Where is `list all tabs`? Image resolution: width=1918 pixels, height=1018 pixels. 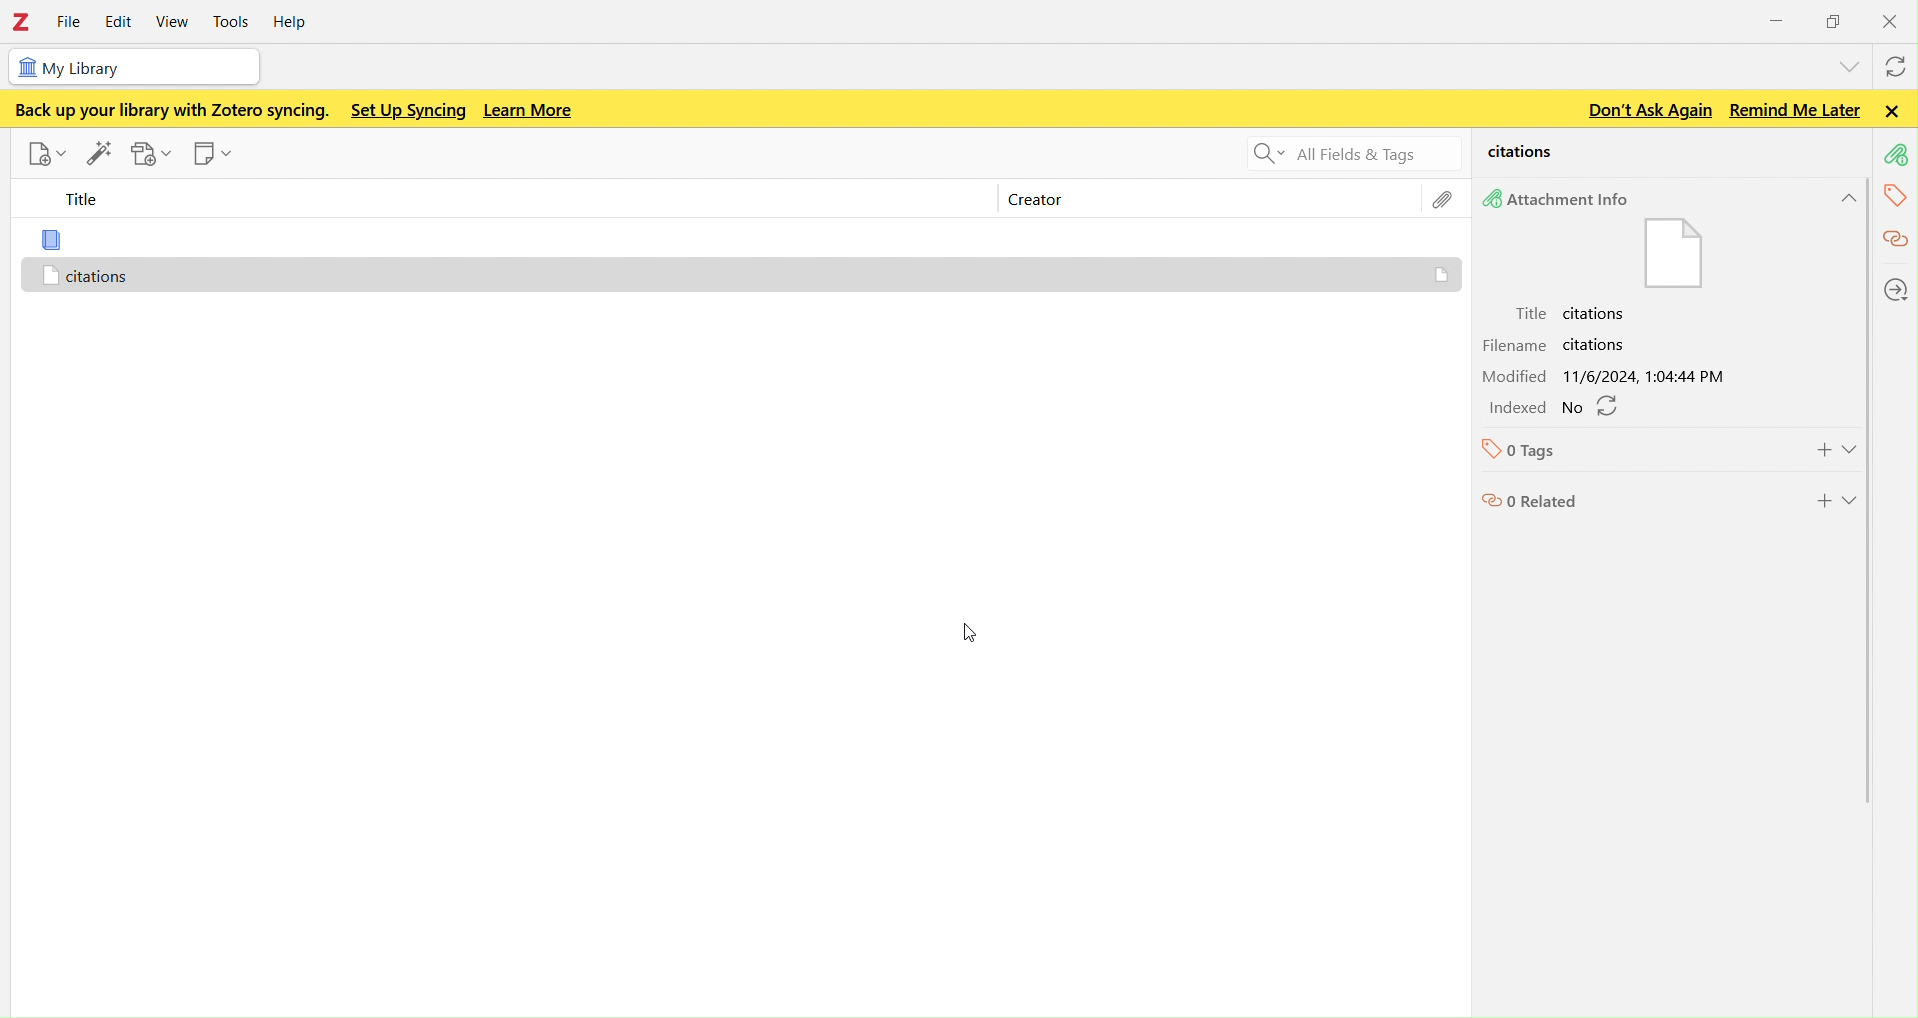
list all tabs is located at coordinates (1850, 66).